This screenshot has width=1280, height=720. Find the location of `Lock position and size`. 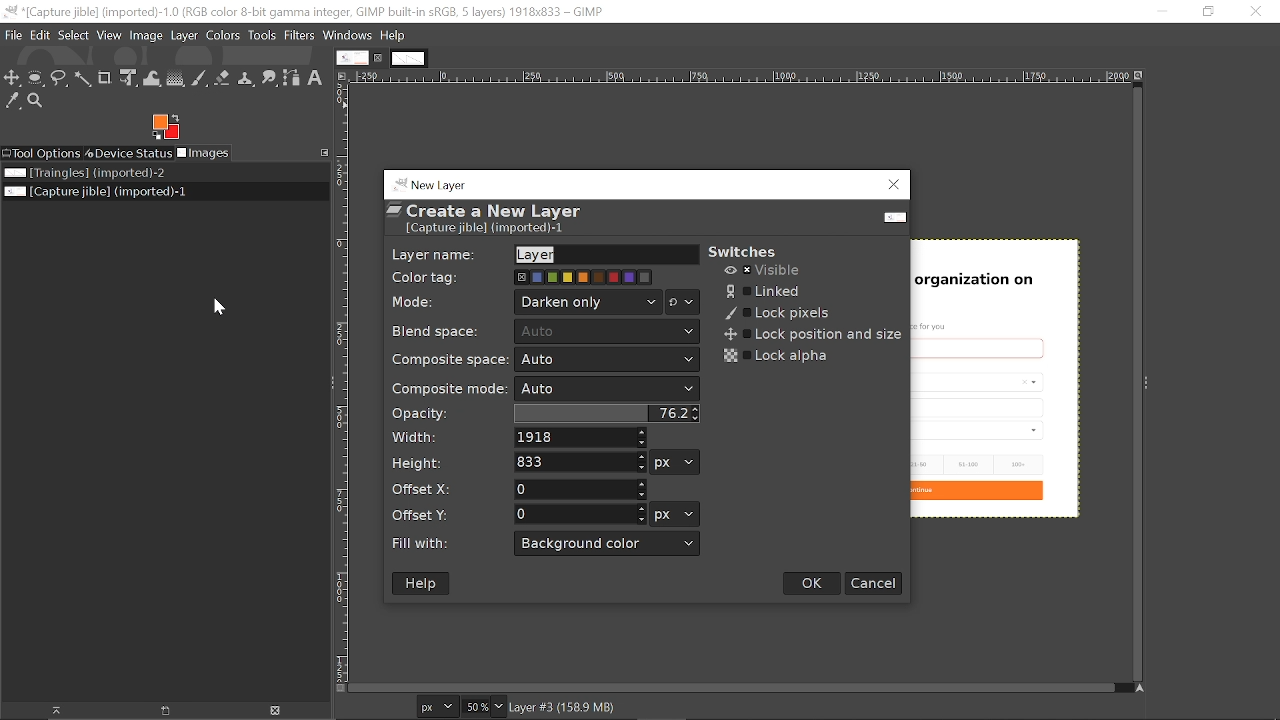

Lock position and size is located at coordinates (811, 336).